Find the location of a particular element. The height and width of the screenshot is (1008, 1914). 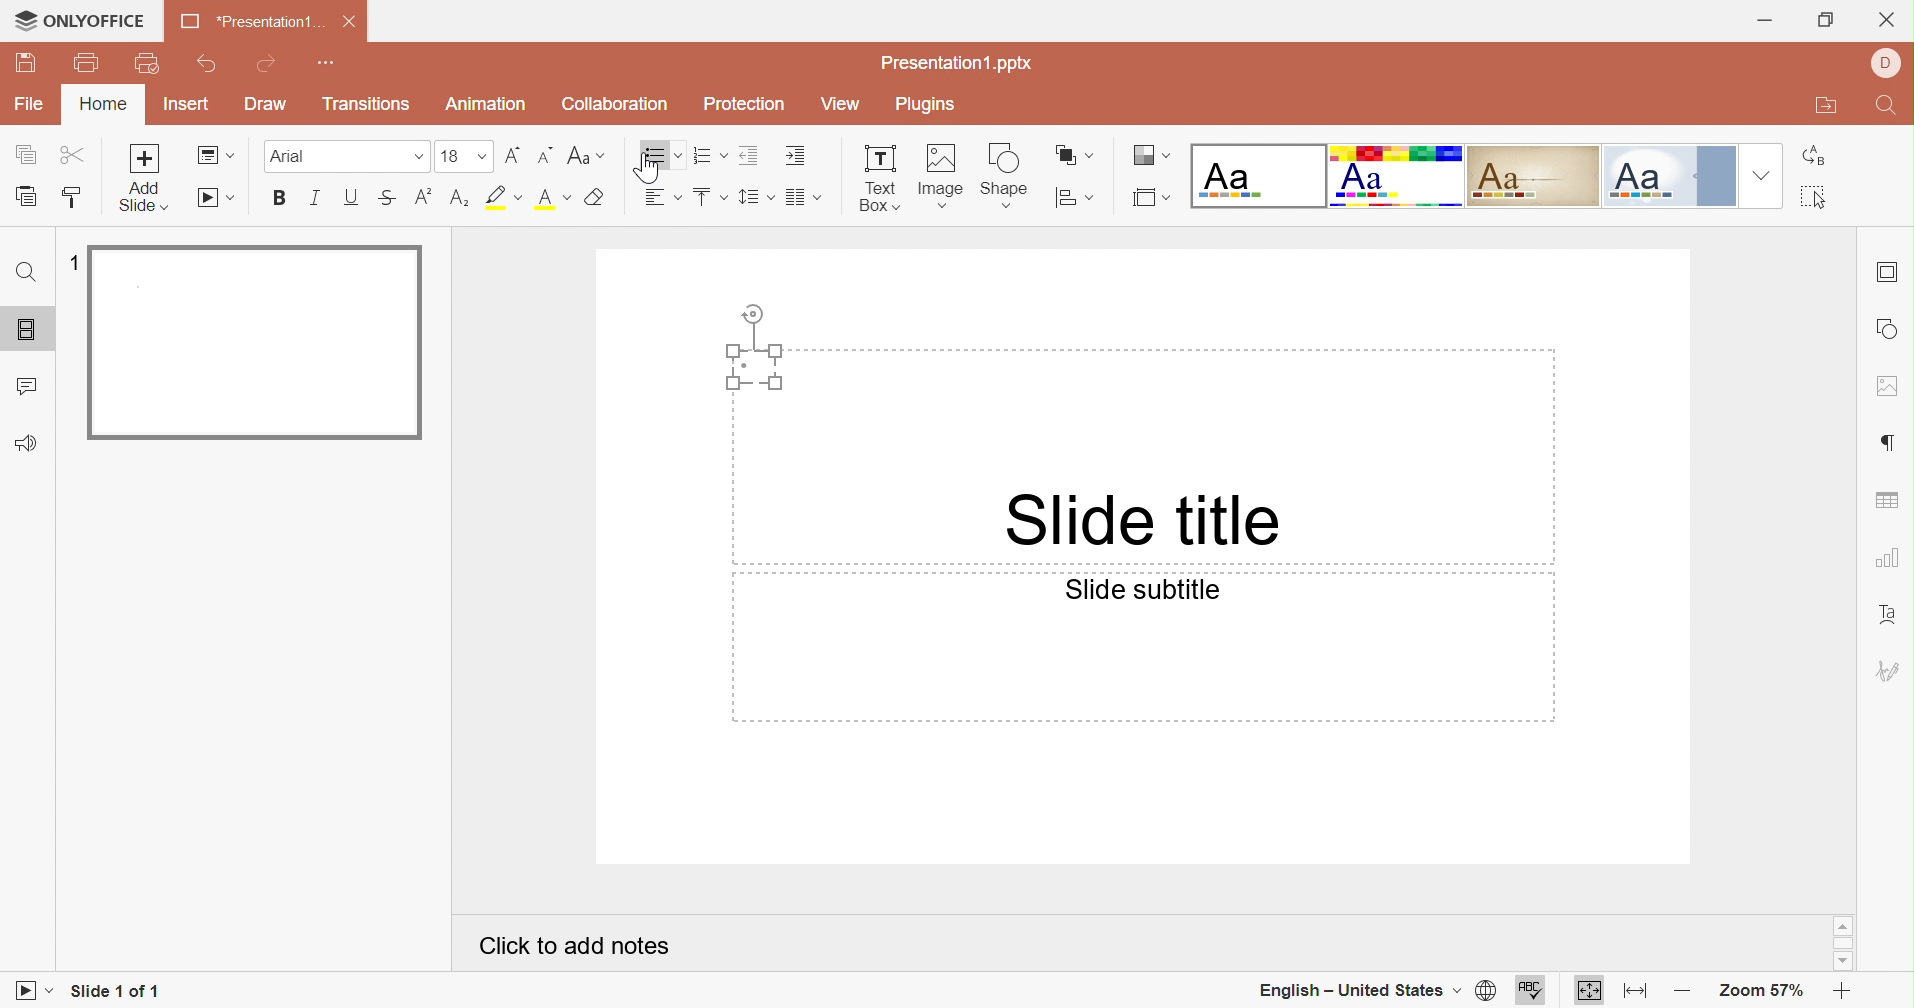

Select all is located at coordinates (1823, 201).